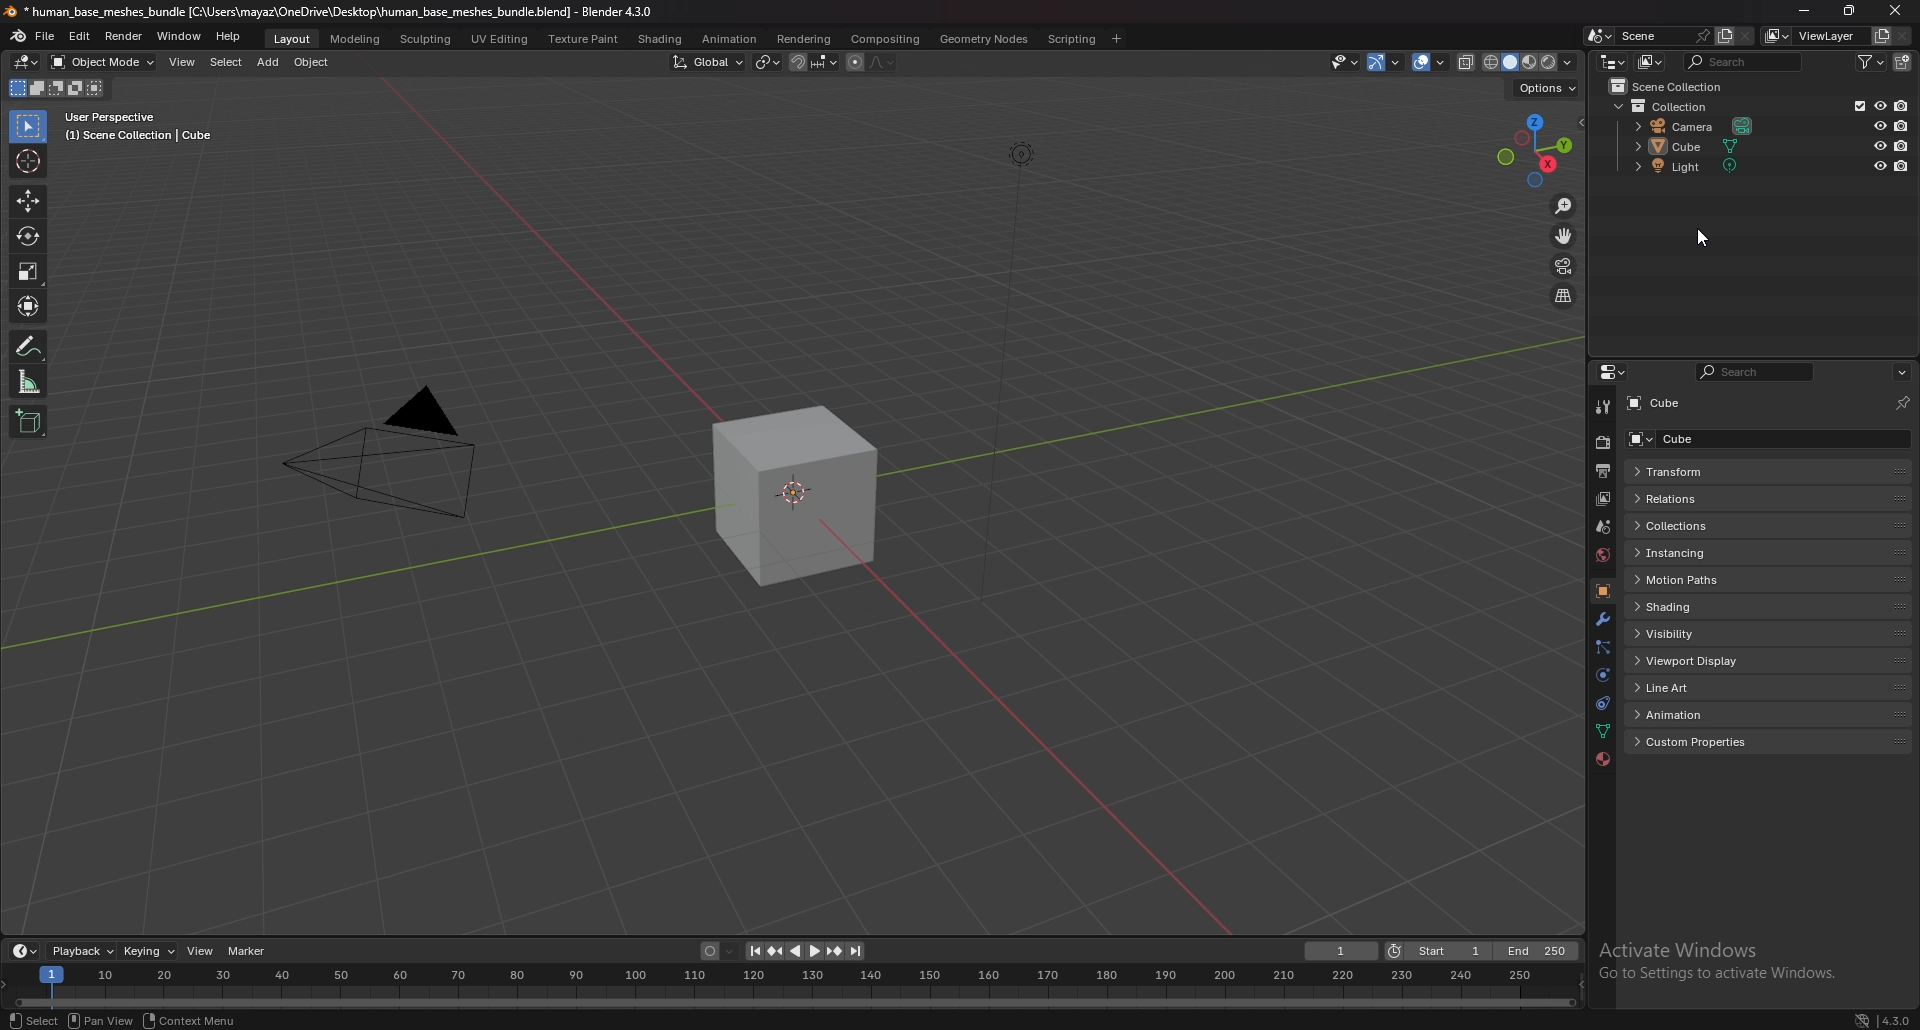 This screenshot has height=1030, width=1920. Describe the element at coordinates (249, 951) in the screenshot. I see `marker` at that location.